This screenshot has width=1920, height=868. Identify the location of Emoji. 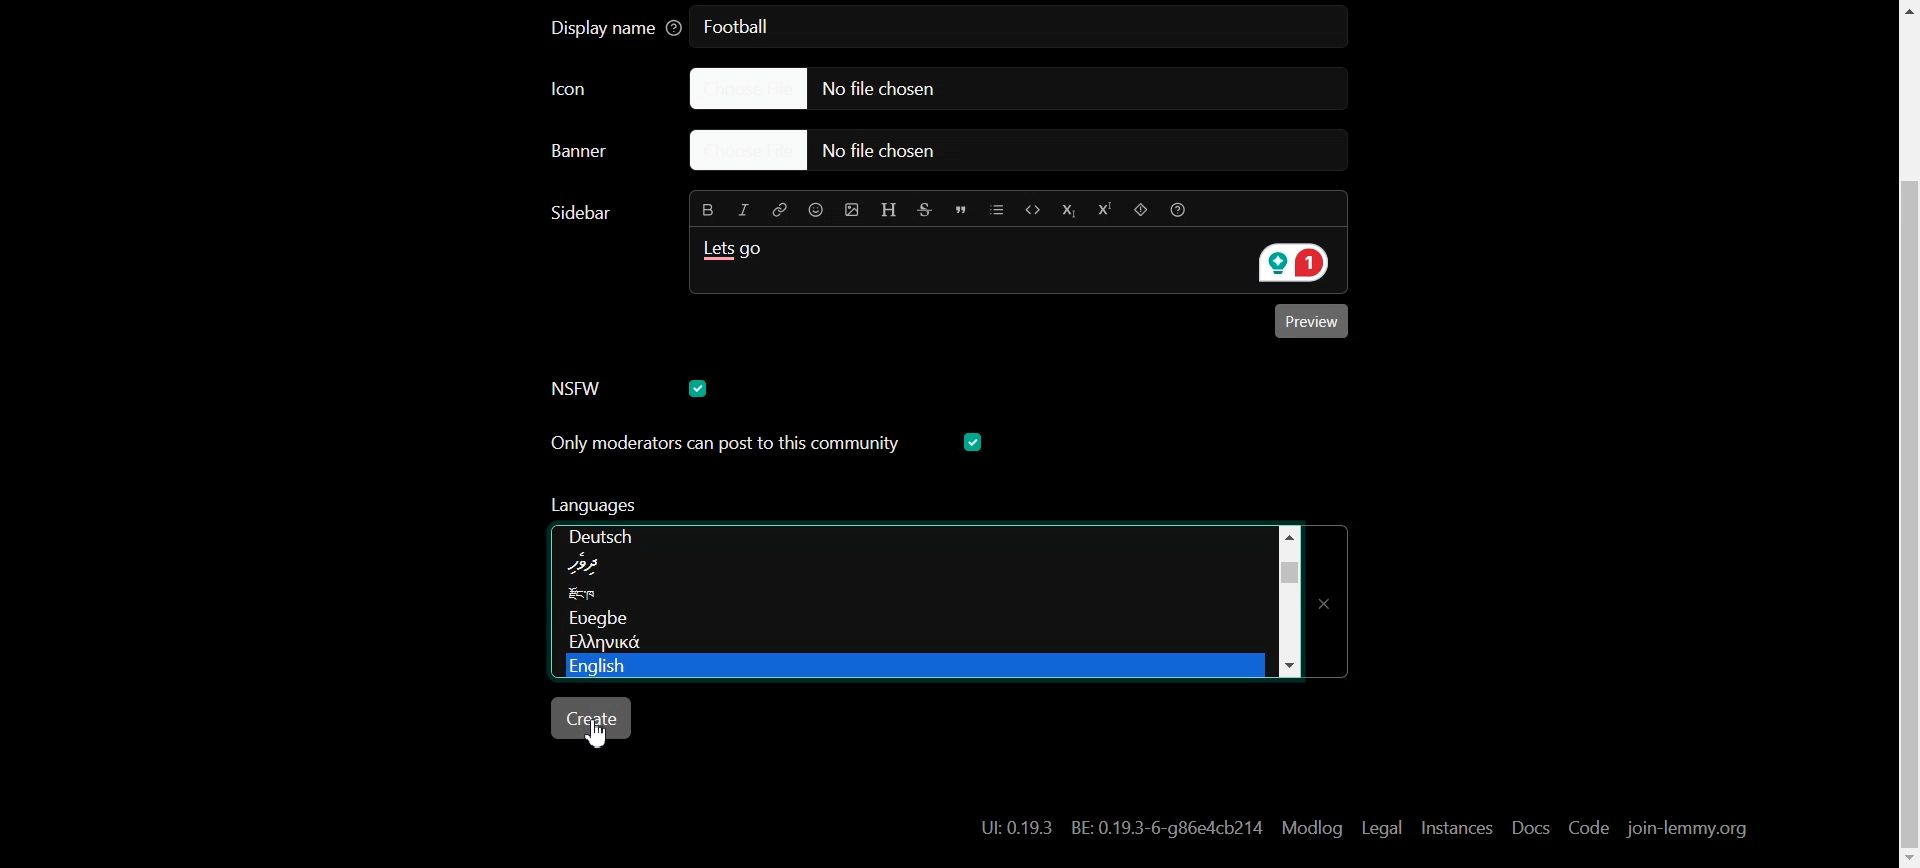
(814, 210).